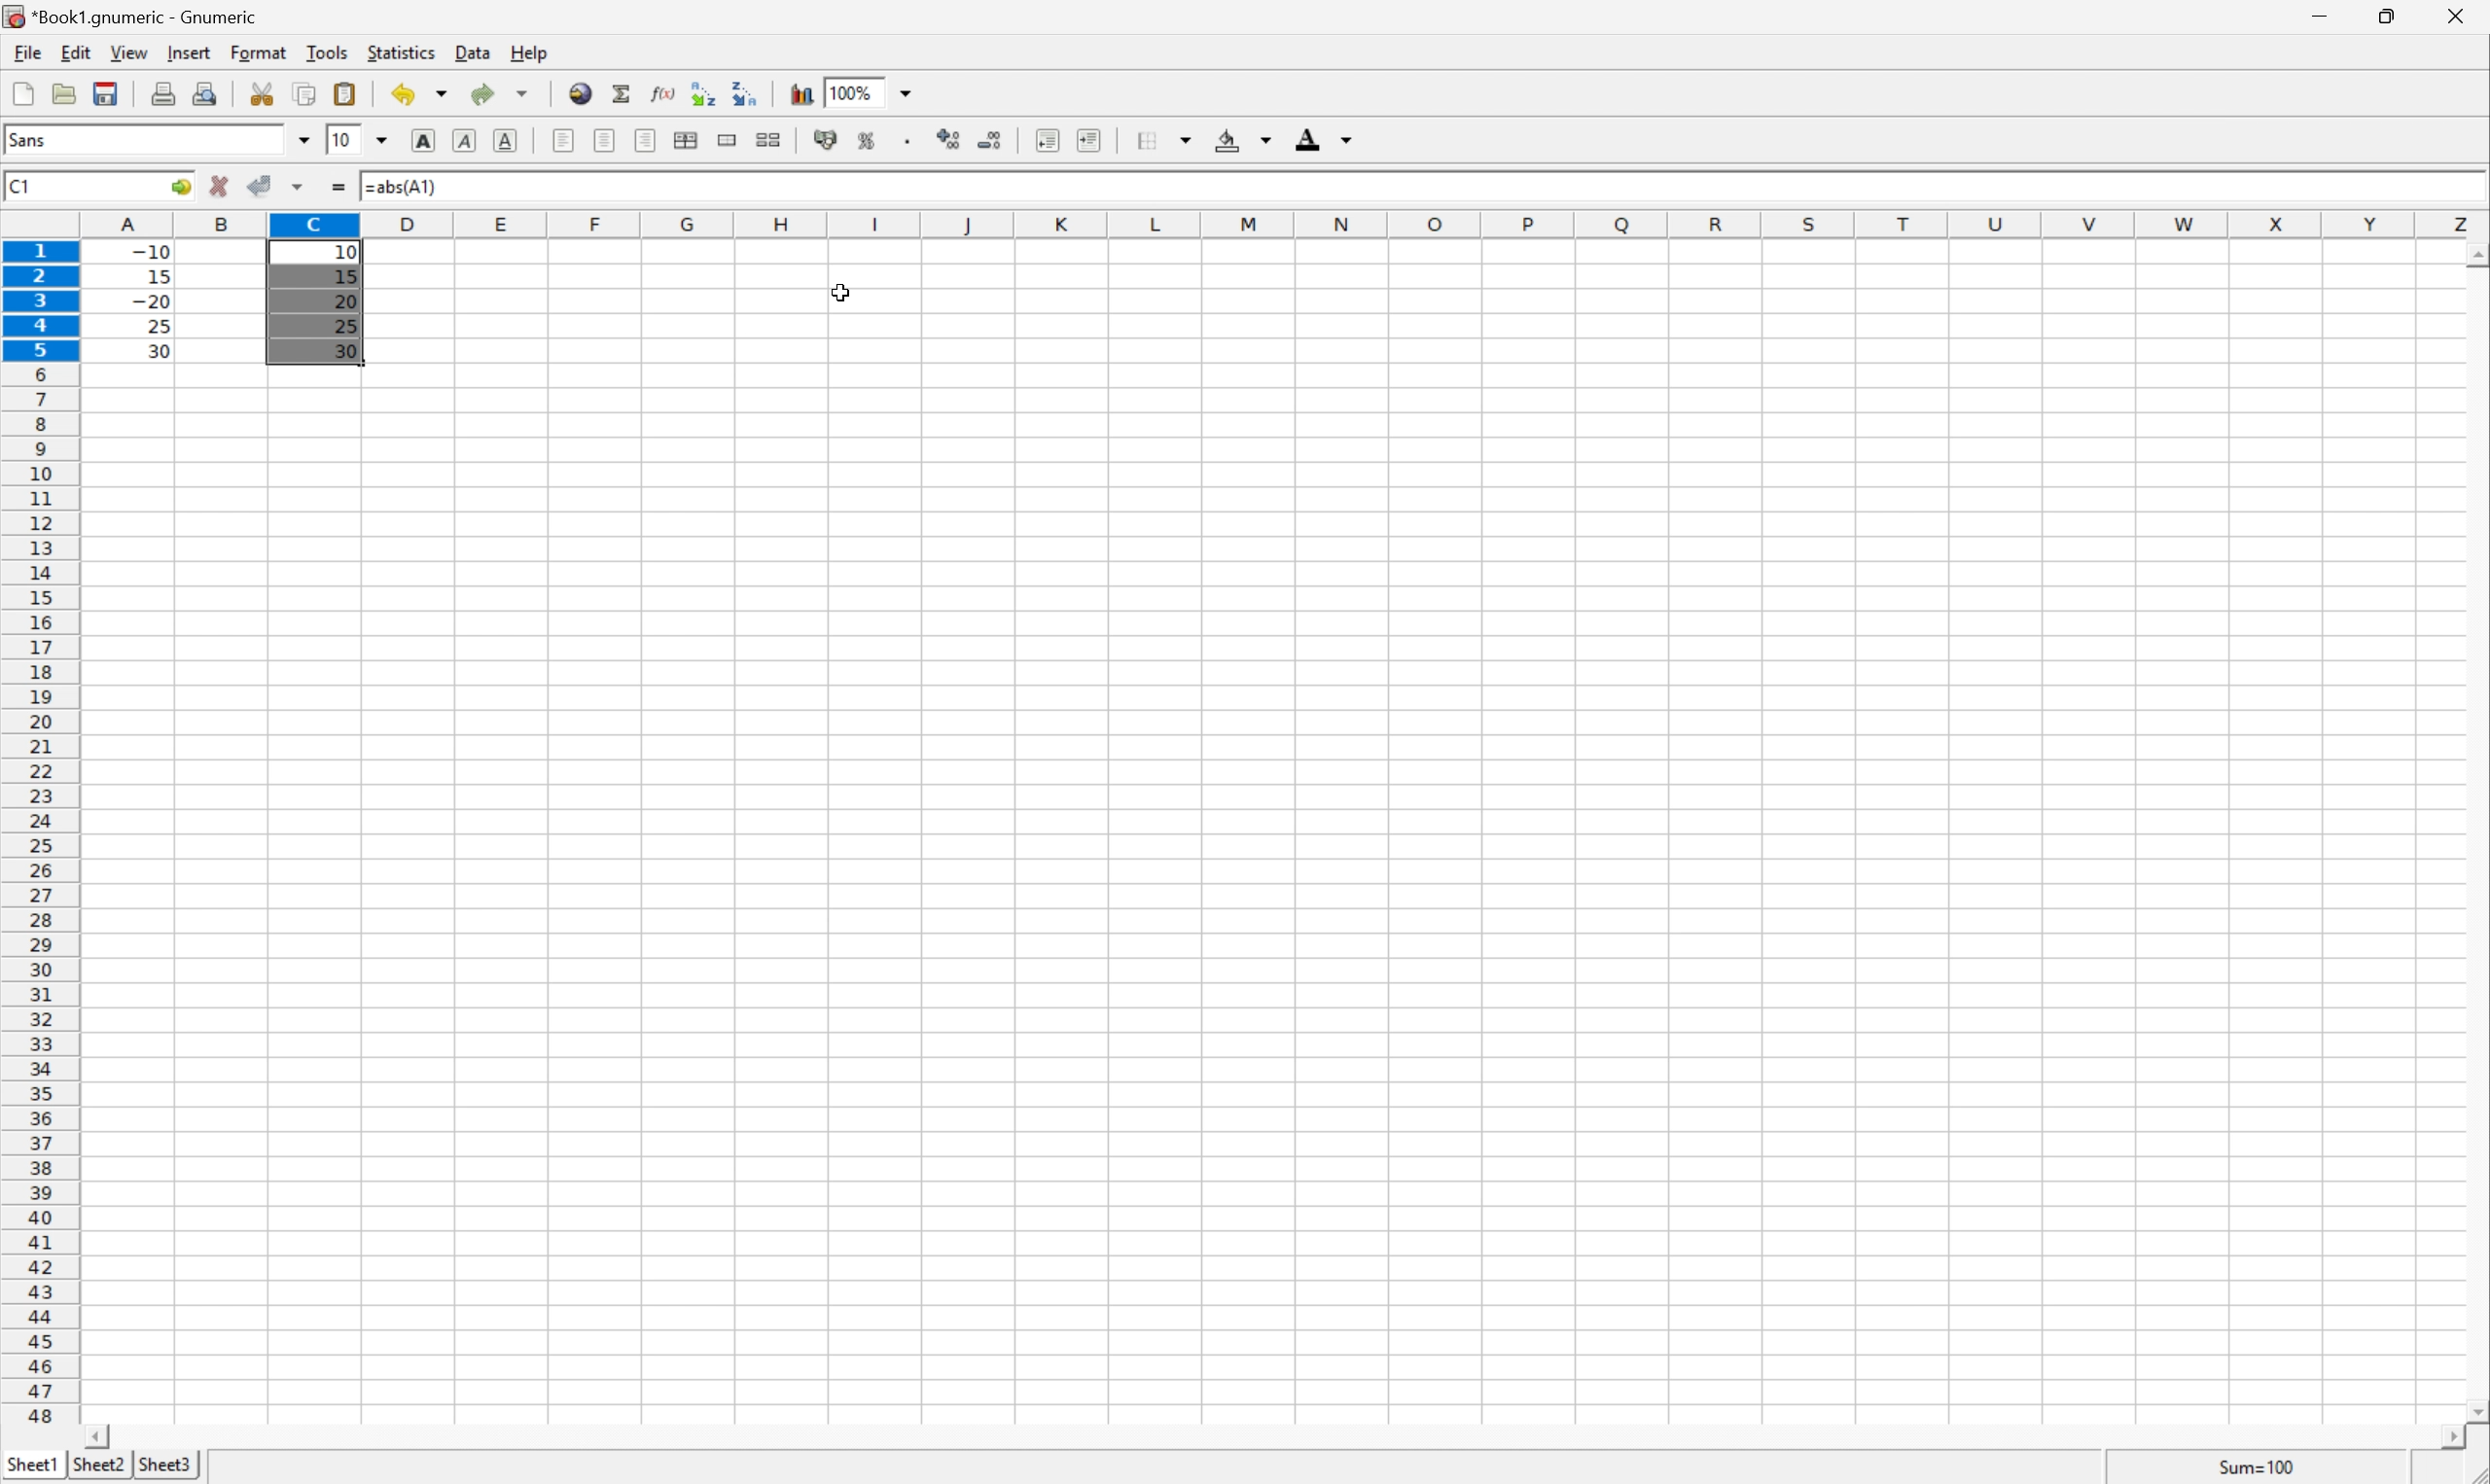  I want to click on Copy the selection, so click(304, 94).